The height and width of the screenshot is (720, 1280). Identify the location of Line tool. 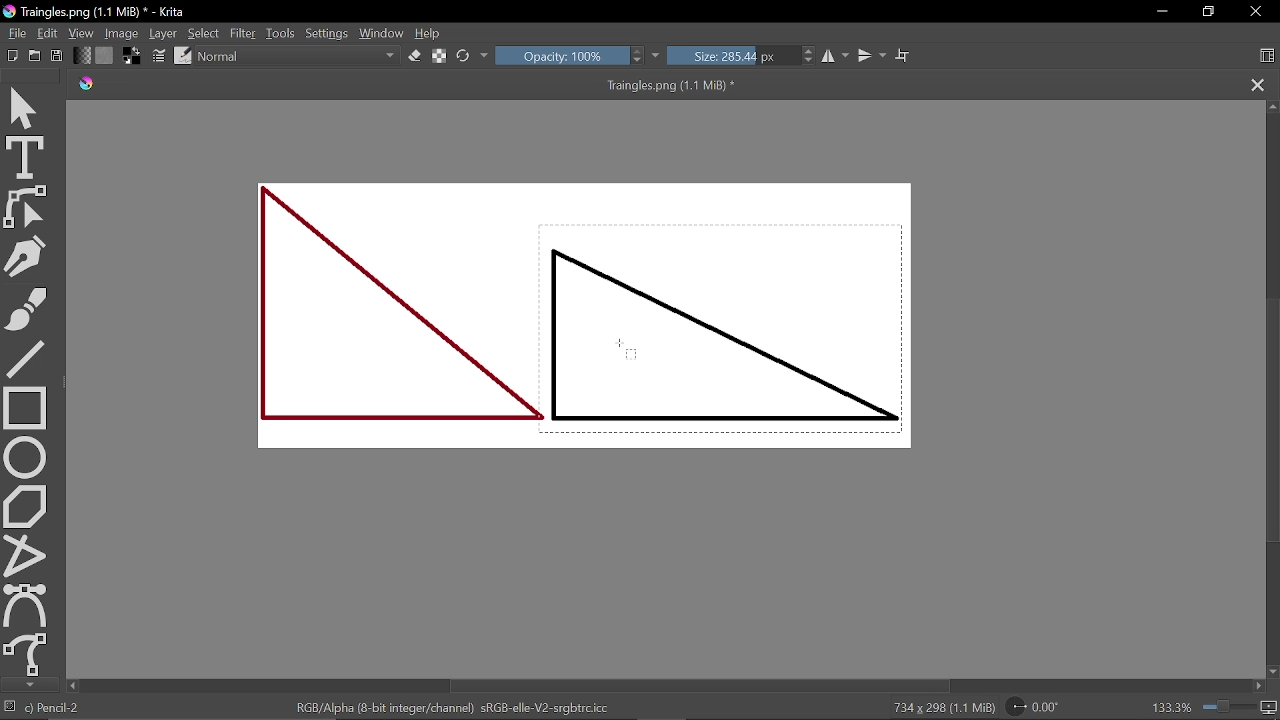
(25, 357).